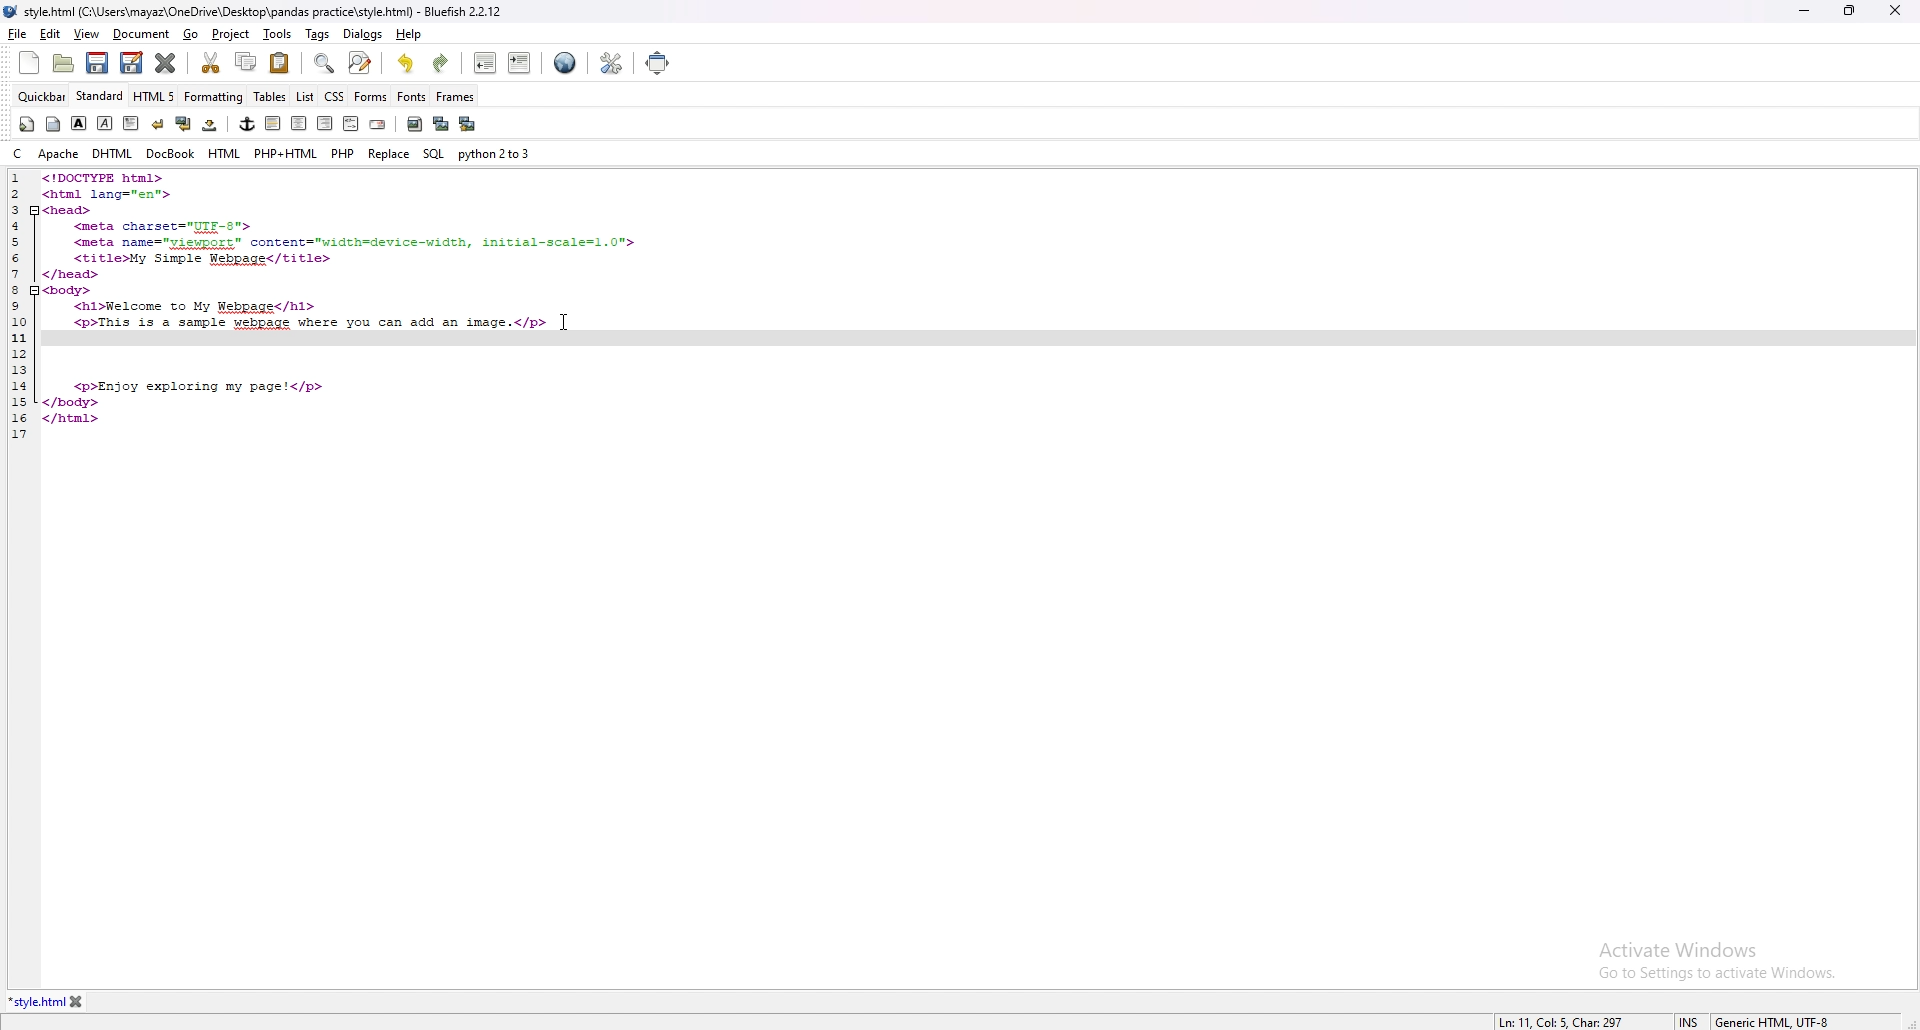 This screenshot has width=1920, height=1030. Describe the element at coordinates (274, 124) in the screenshot. I see `left justify` at that location.